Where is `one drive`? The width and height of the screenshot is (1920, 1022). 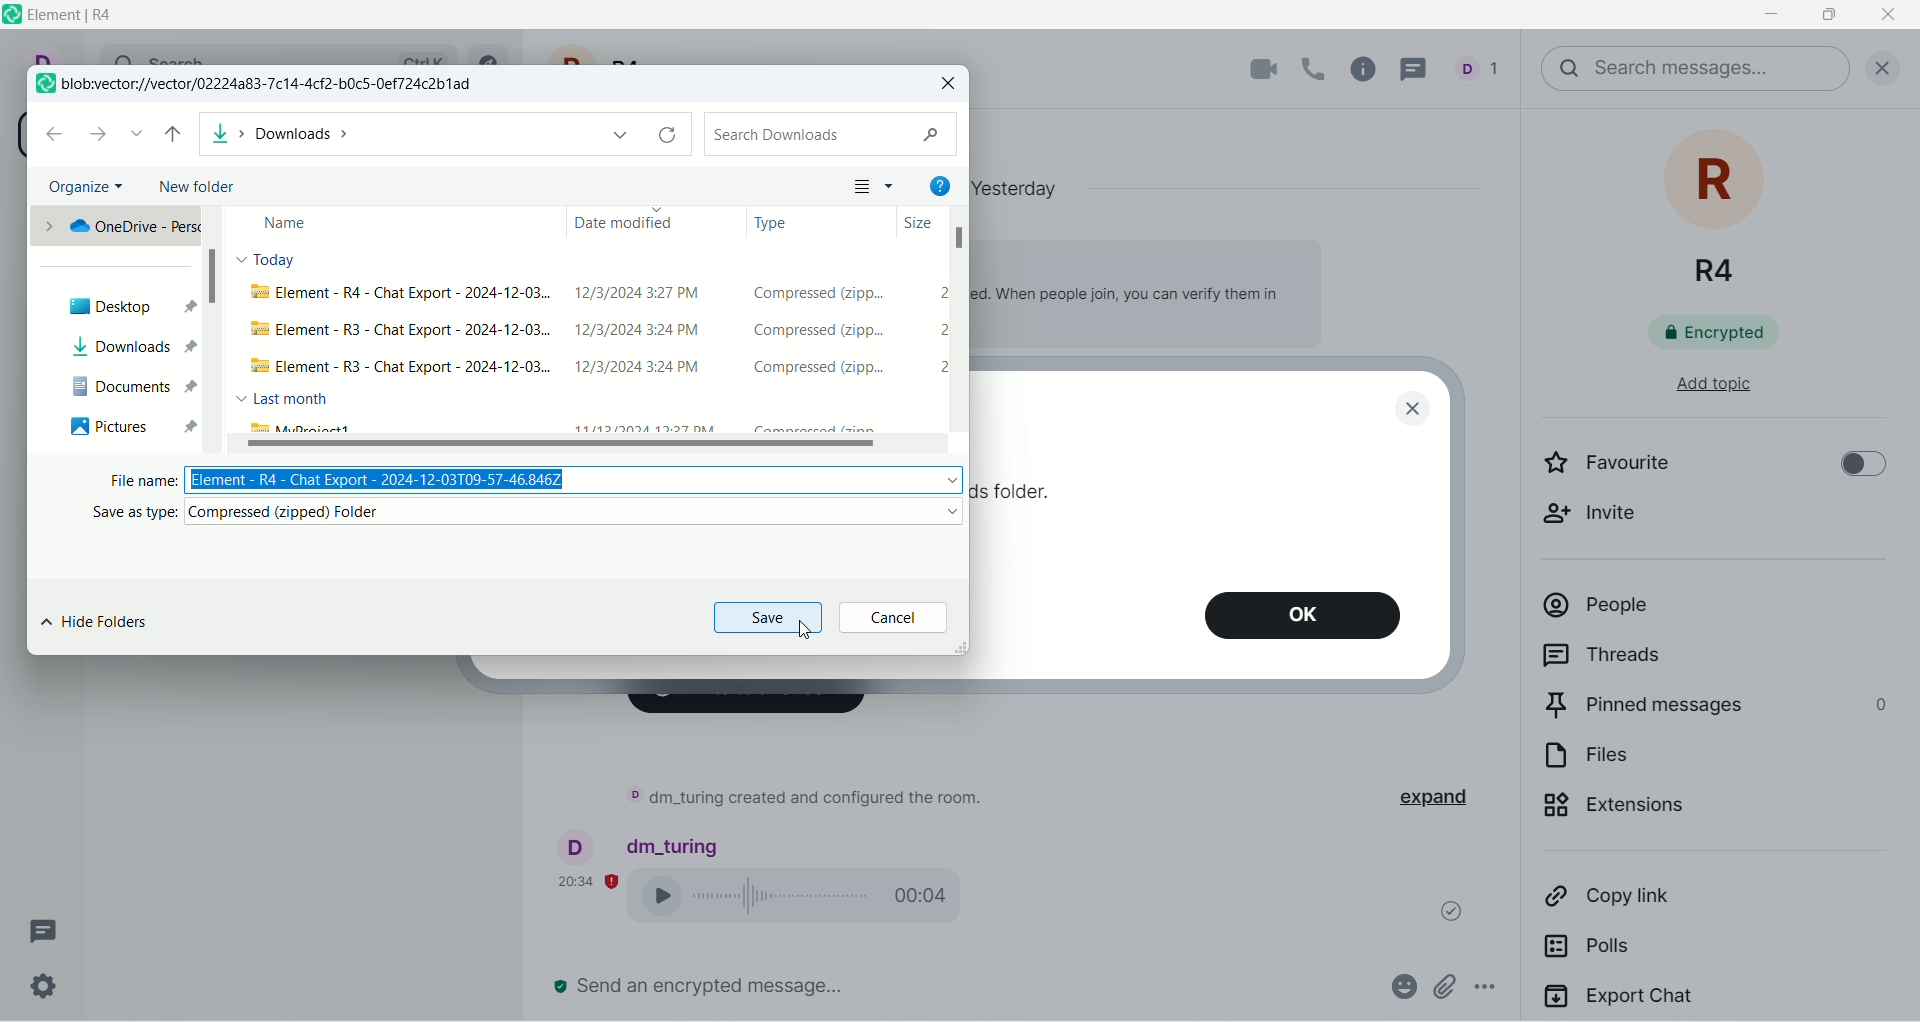
one drive is located at coordinates (115, 225).